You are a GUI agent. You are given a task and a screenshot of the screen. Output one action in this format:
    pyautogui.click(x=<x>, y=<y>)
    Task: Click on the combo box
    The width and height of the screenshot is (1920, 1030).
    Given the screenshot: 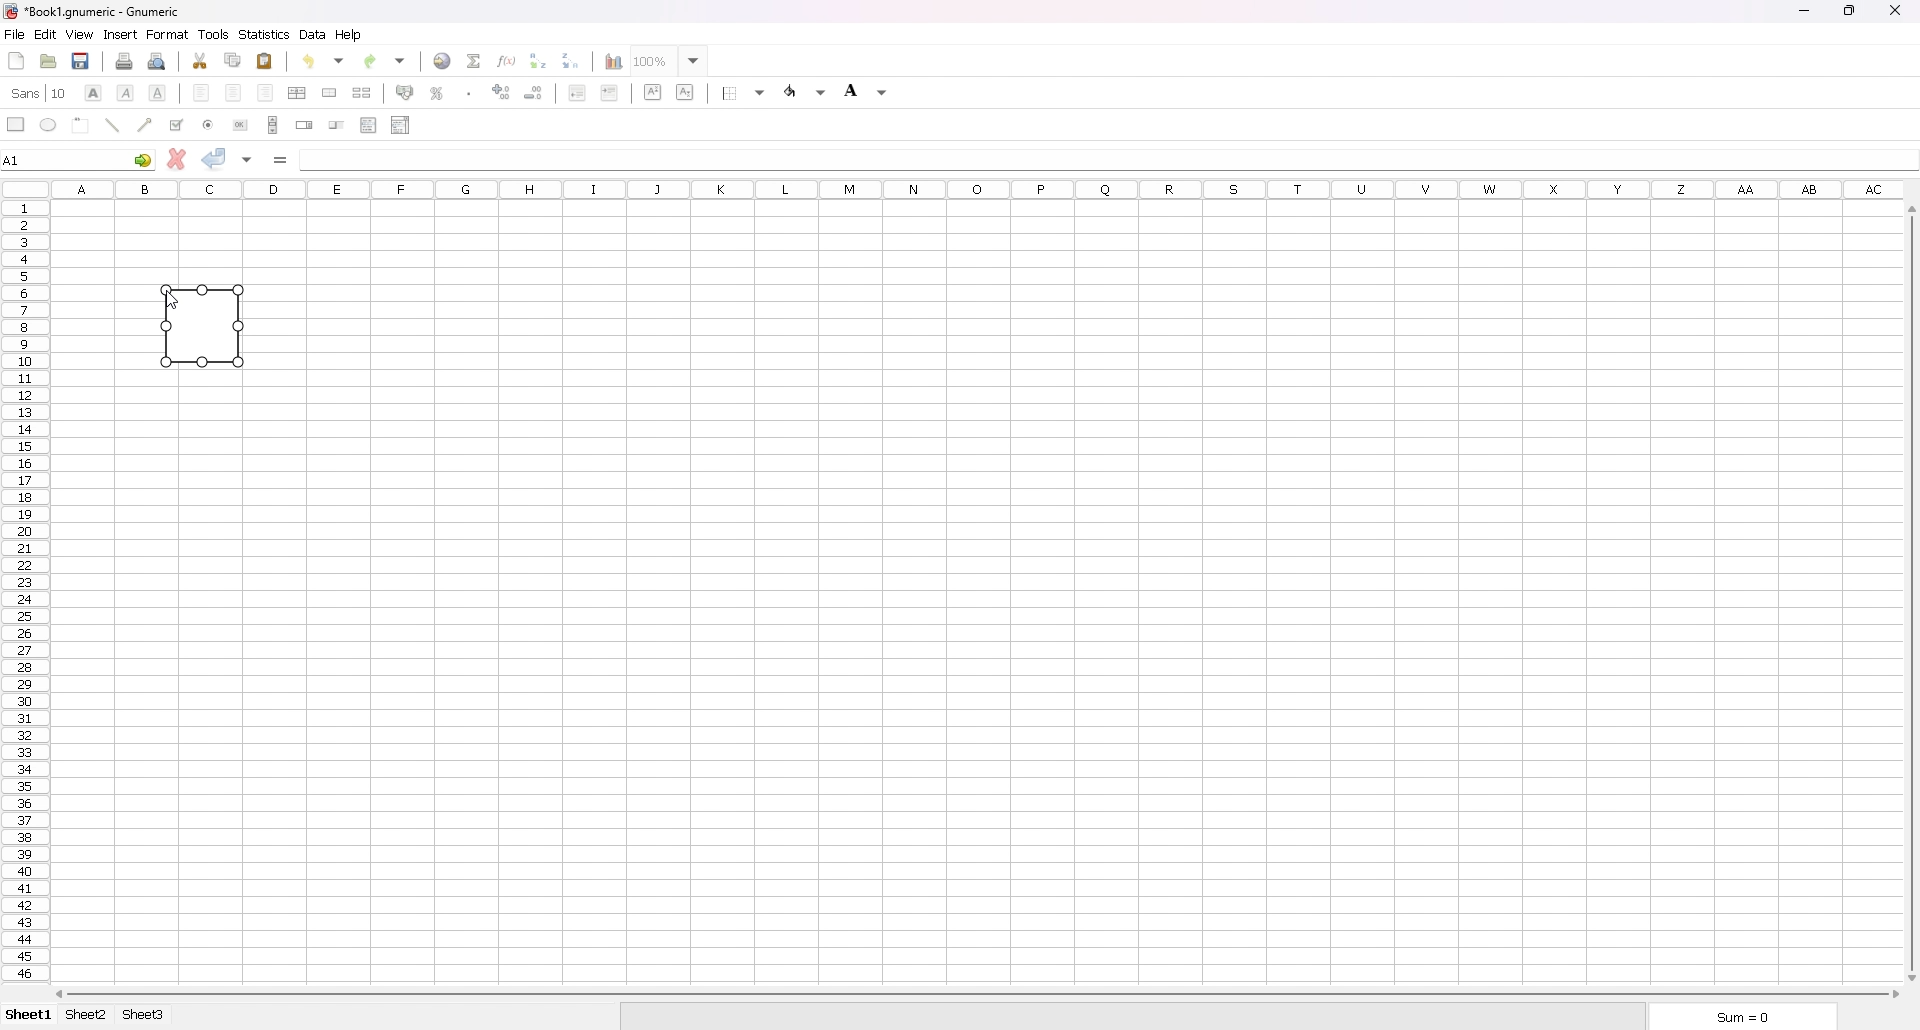 What is the action you would take?
    pyautogui.click(x=401, y=125)
    